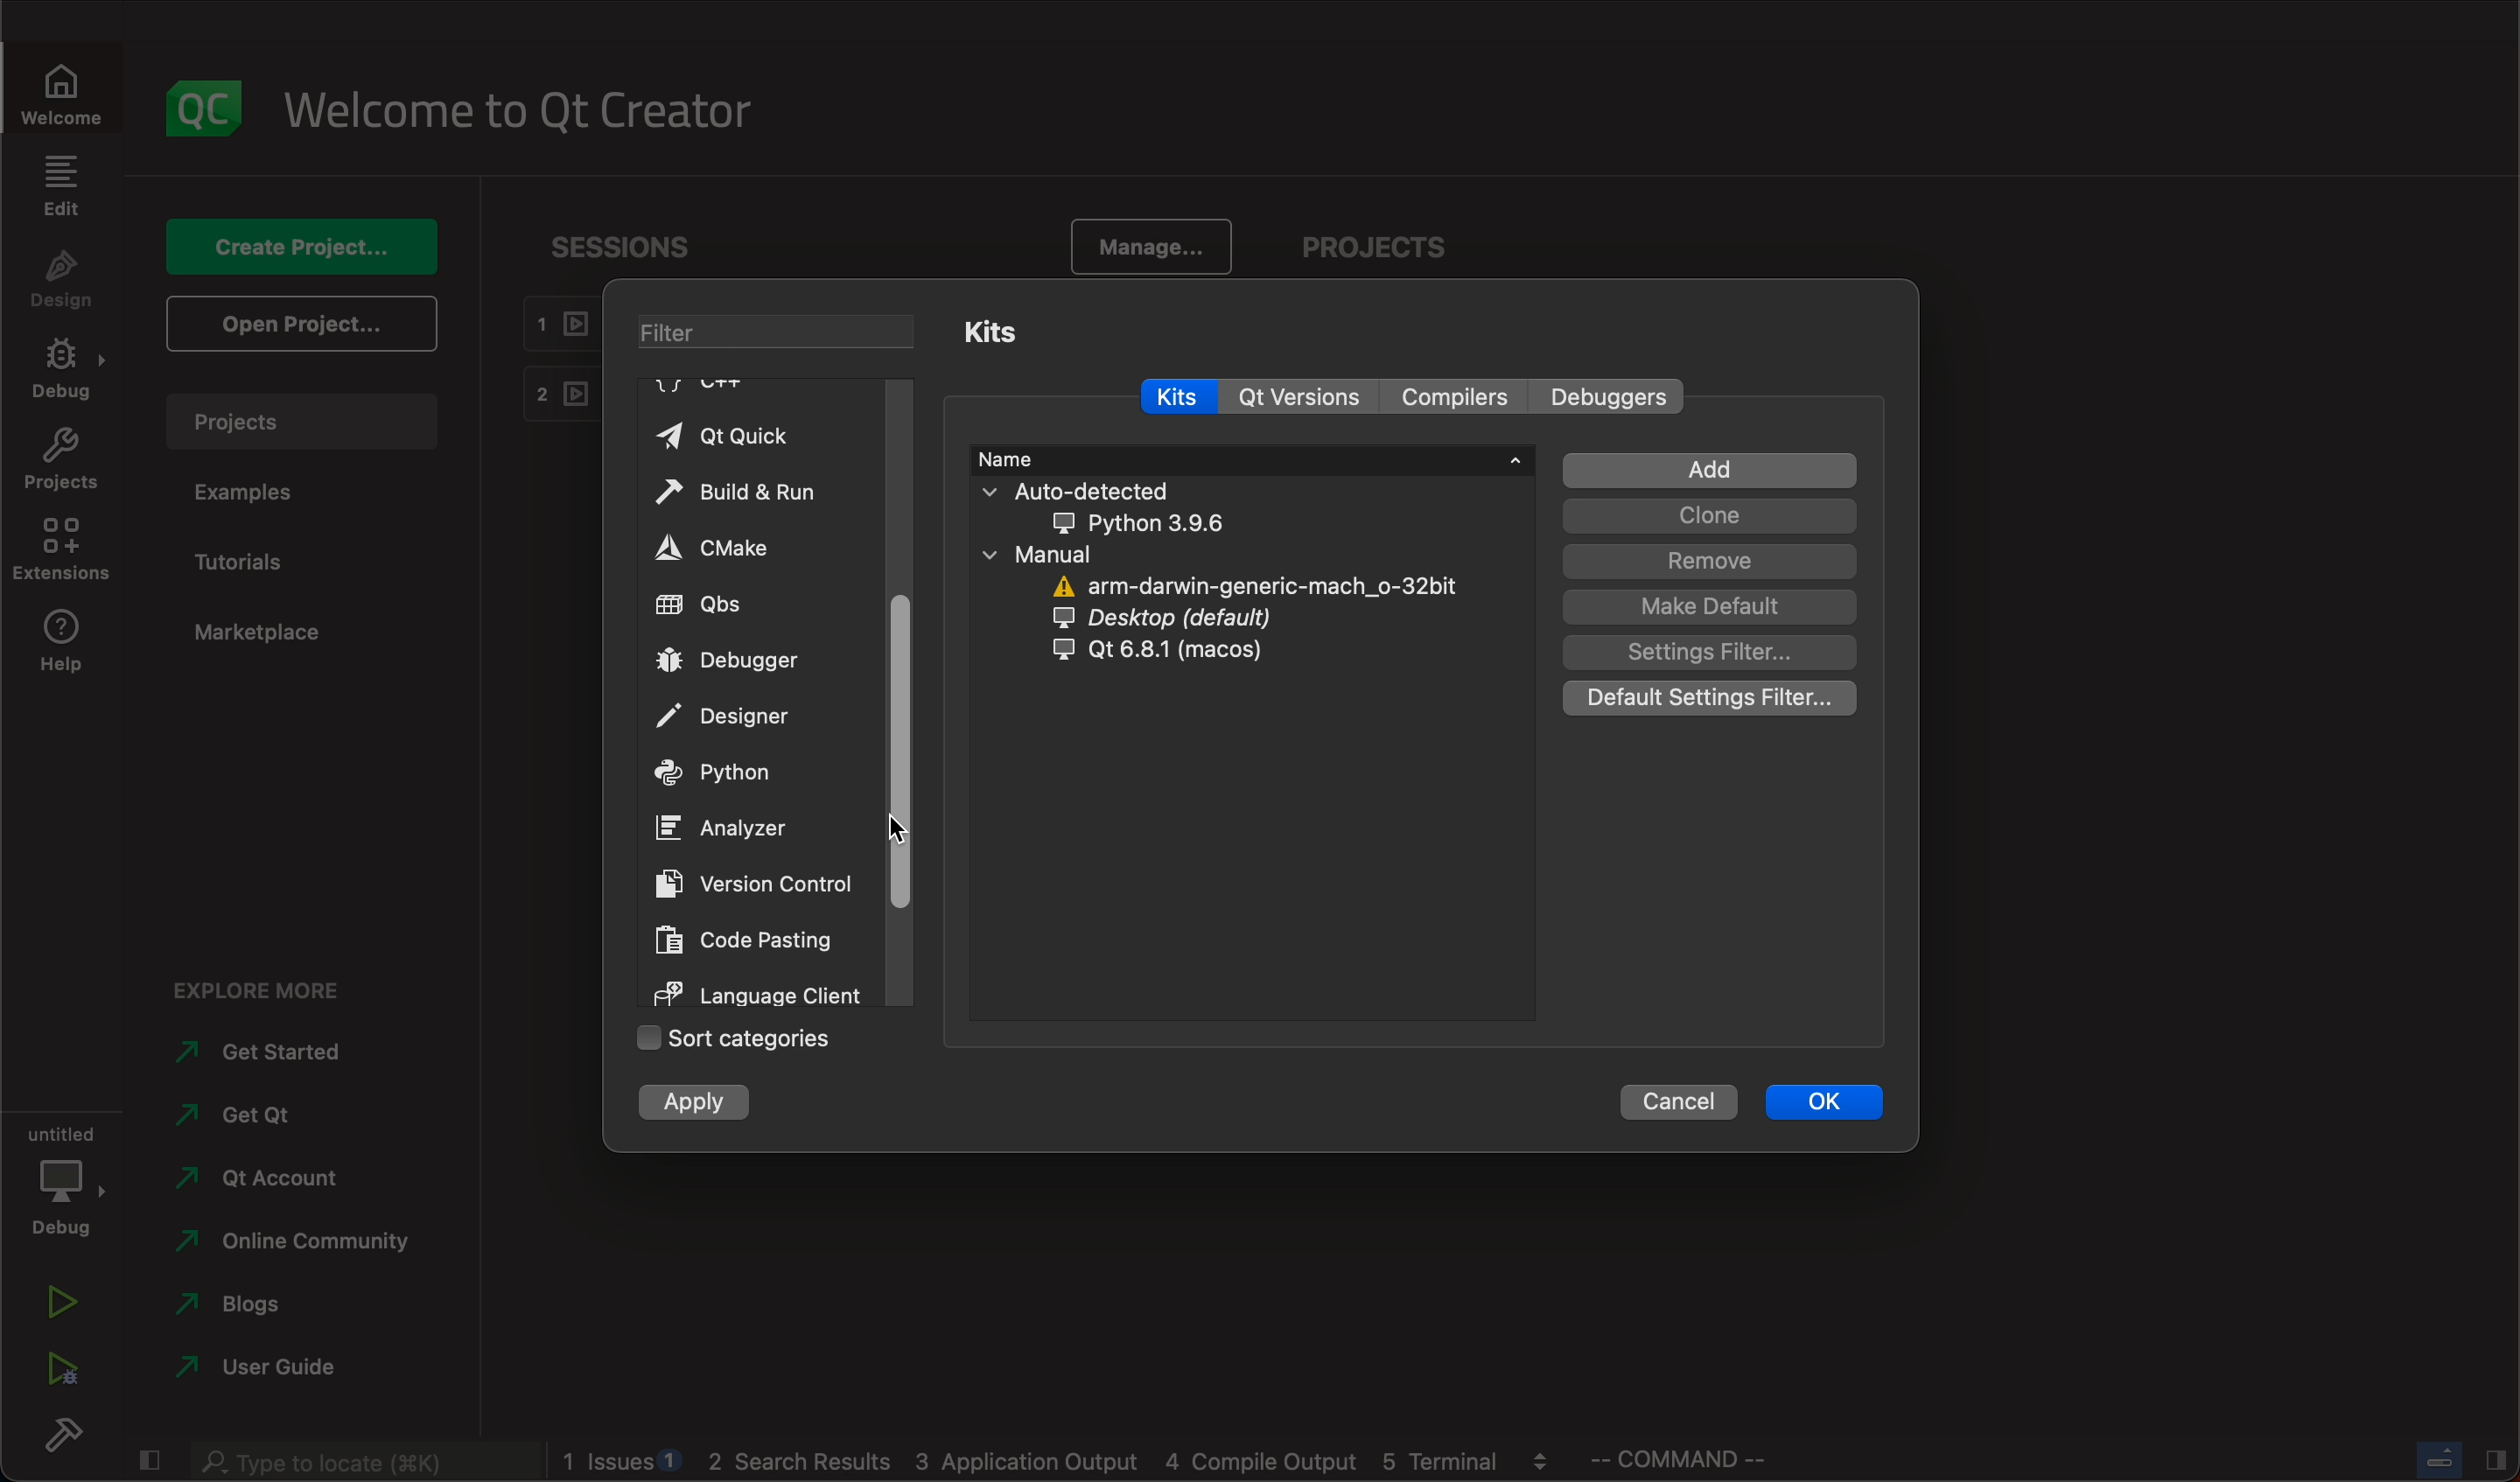  Describe the element at coordinates (749, 491) in the screenshot. I see `build and run` at that location.